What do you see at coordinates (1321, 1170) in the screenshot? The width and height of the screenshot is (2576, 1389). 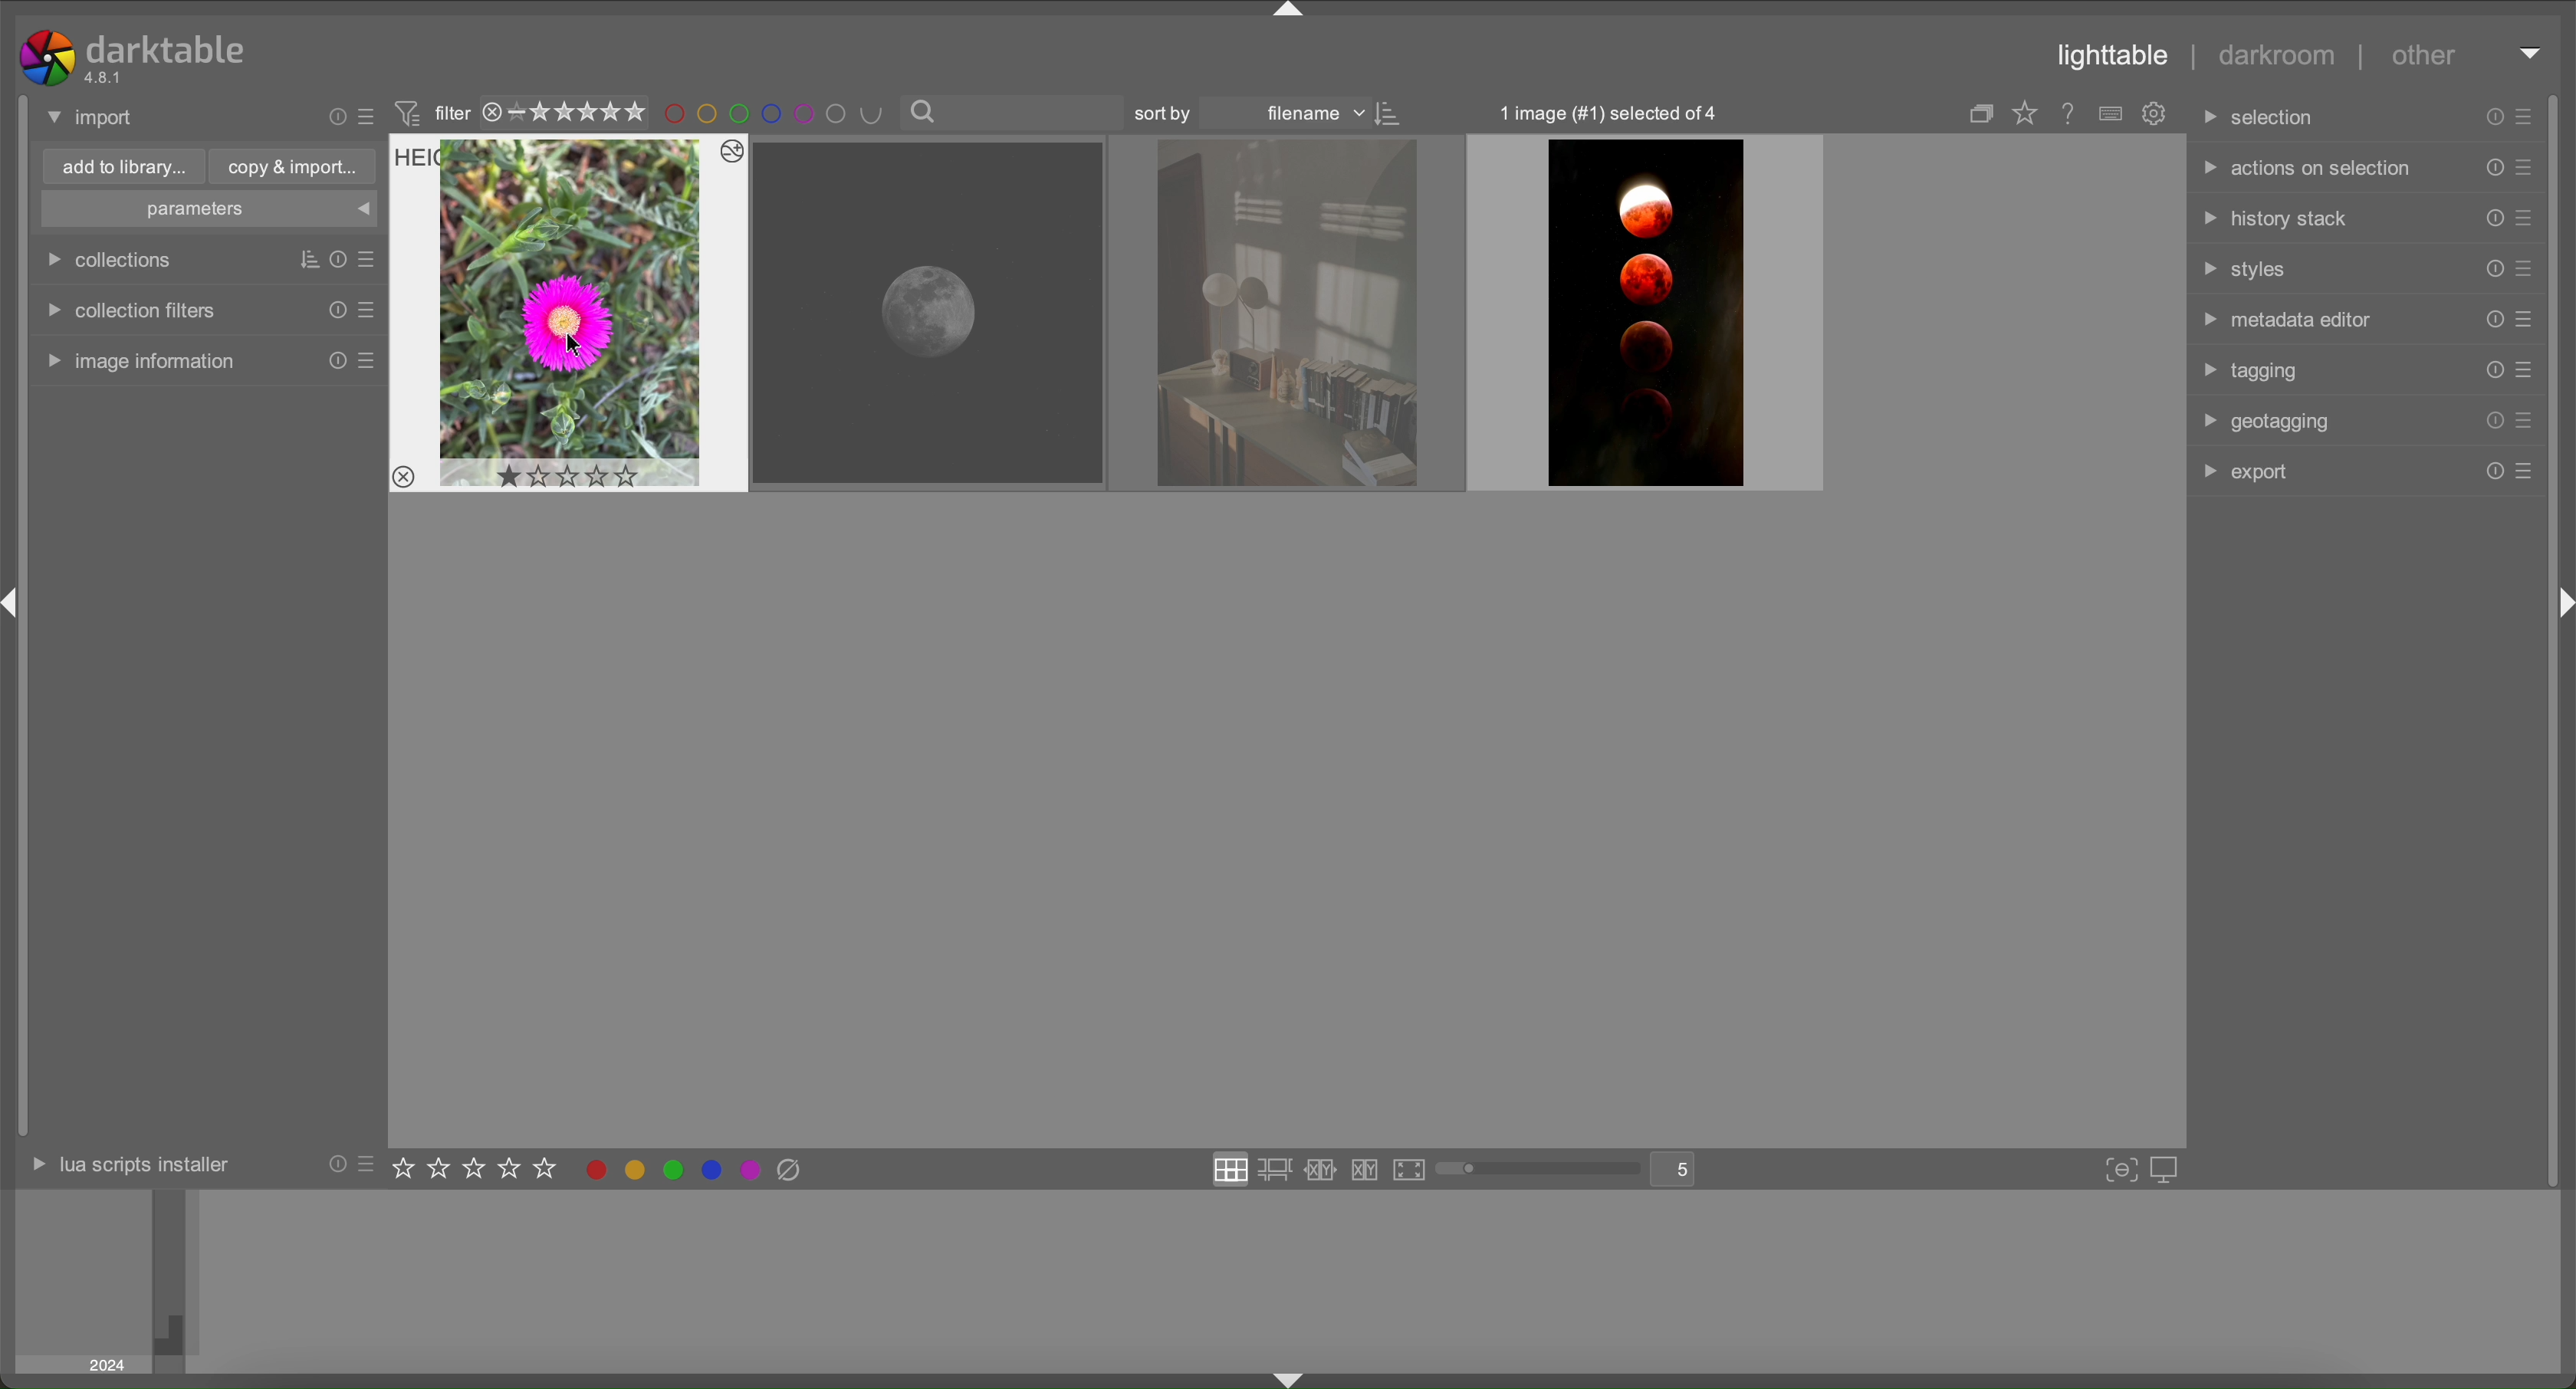 I see `cullying layout in fixed mode` at bounding box center [1321, 1170].